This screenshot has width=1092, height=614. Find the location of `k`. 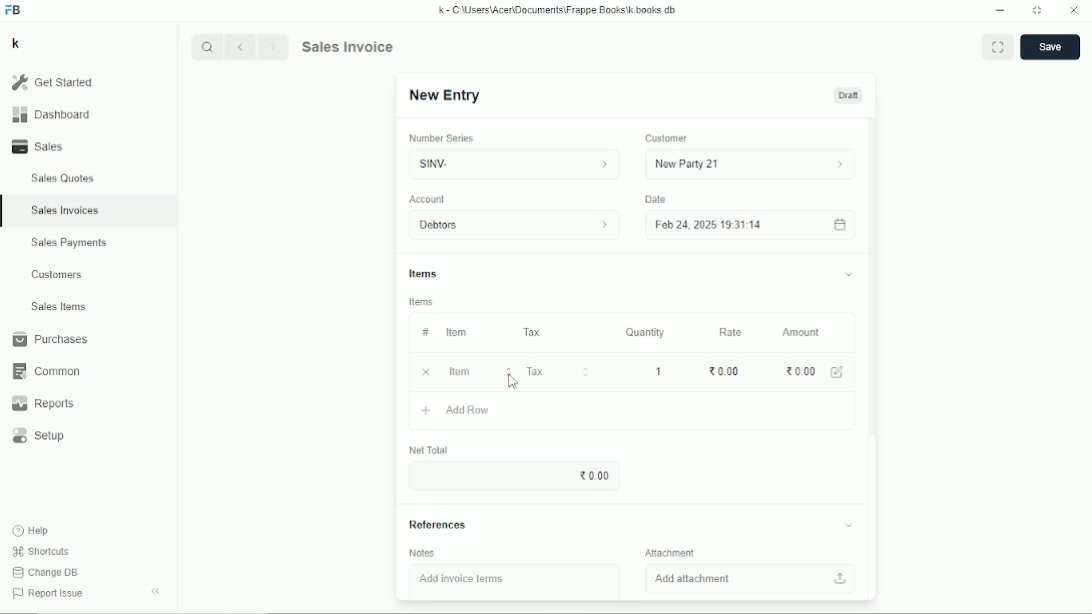

k is located at coordinates (15, 43).